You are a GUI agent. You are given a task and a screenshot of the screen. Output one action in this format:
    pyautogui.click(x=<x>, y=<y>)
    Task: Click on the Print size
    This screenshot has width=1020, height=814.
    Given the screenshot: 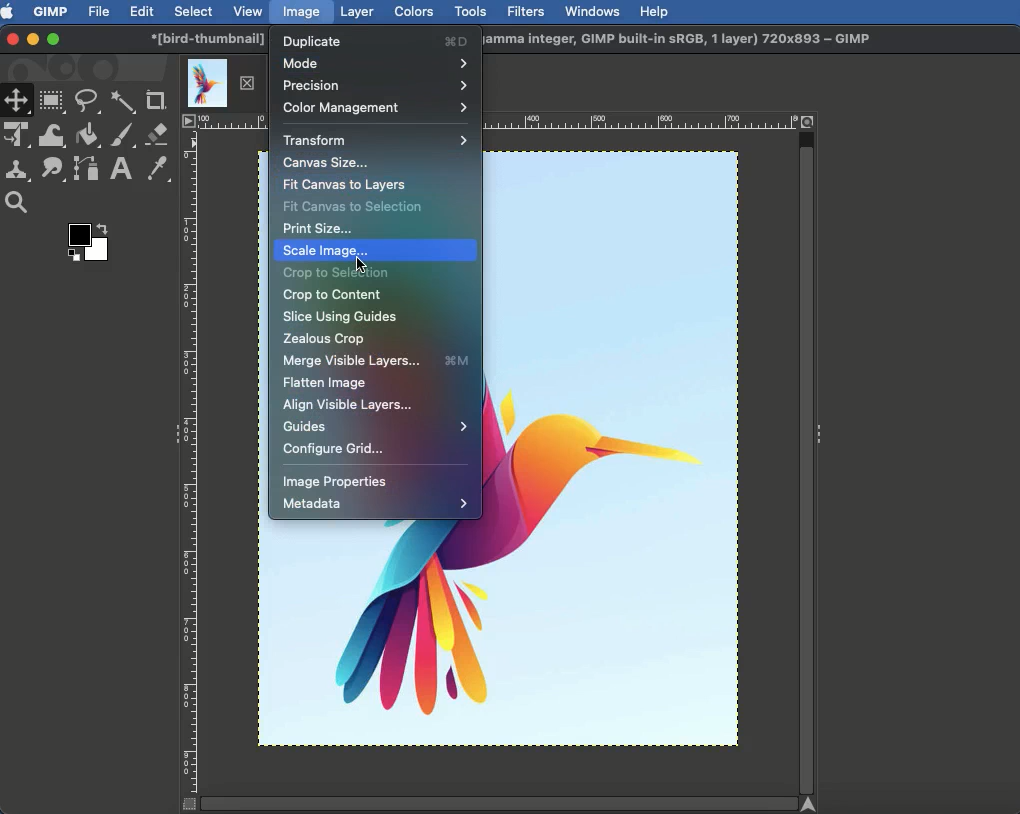 What is the action you would take?
    pyautogui.click(x=316, y=226)
    